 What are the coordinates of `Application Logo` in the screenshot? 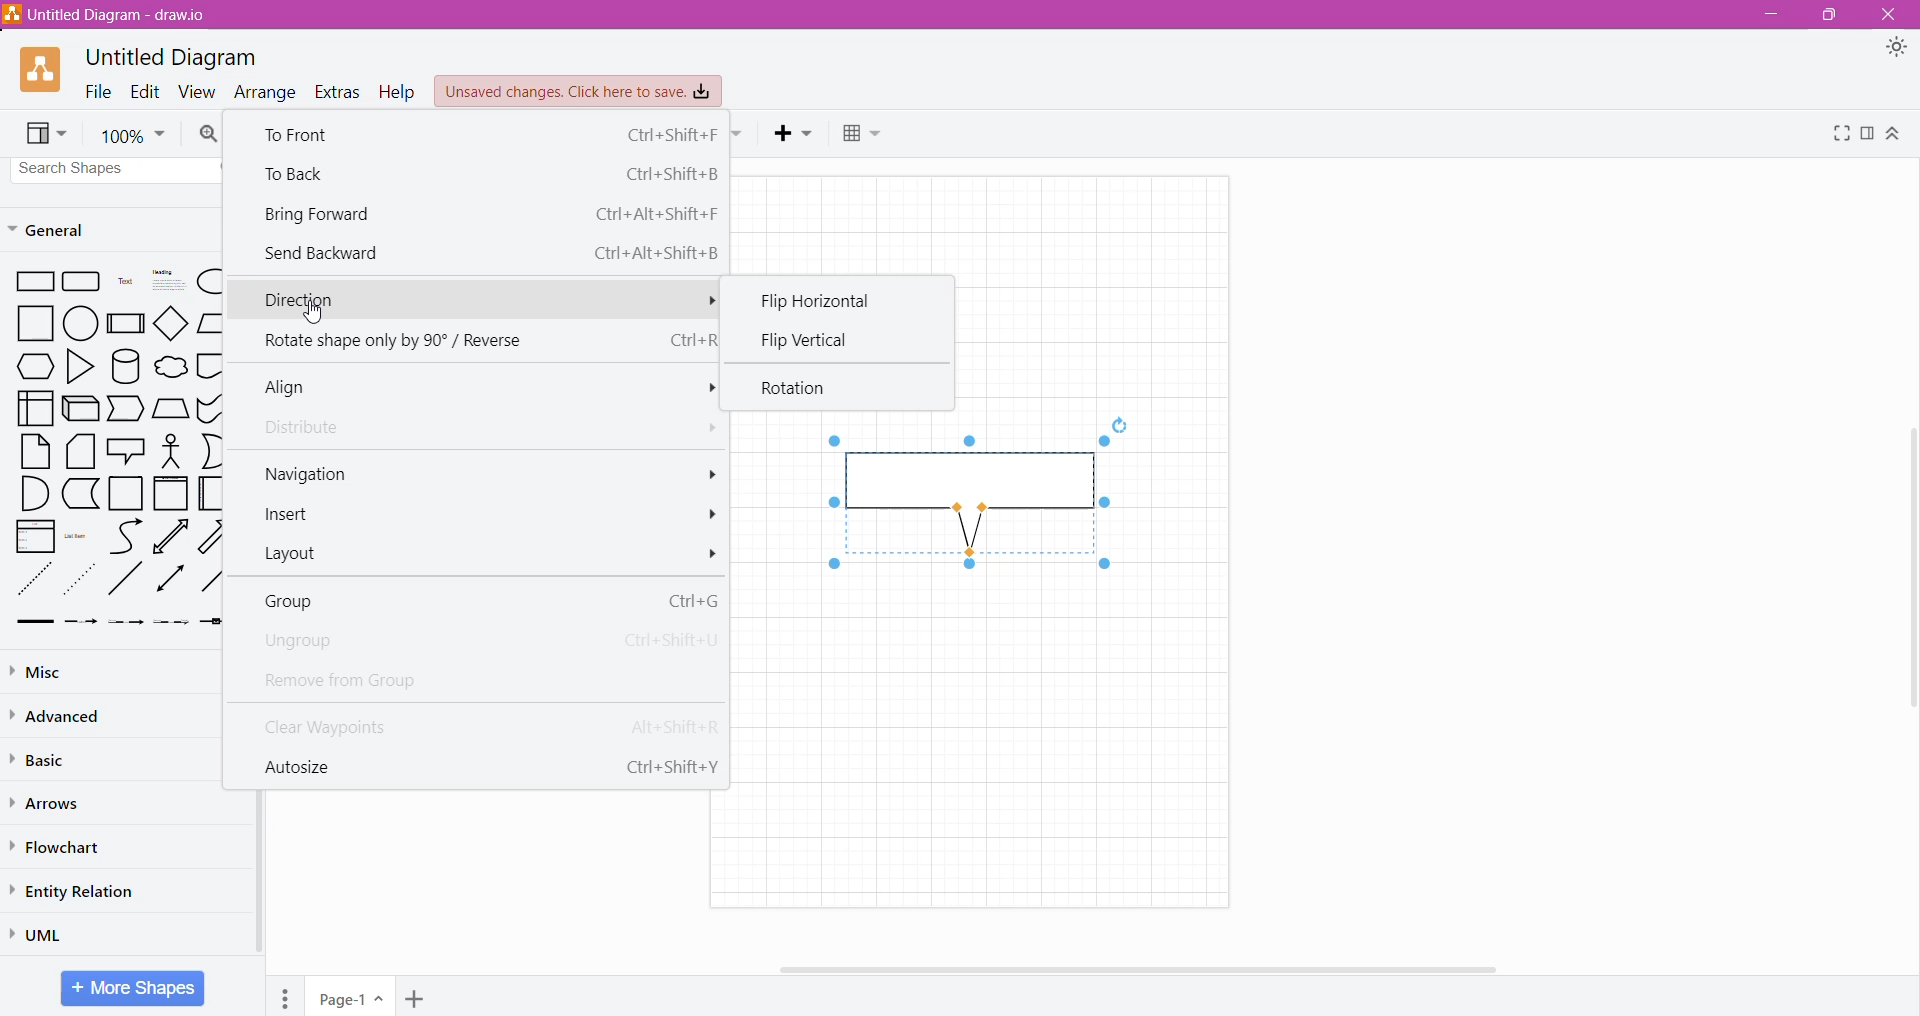 It's located at (42, 71).